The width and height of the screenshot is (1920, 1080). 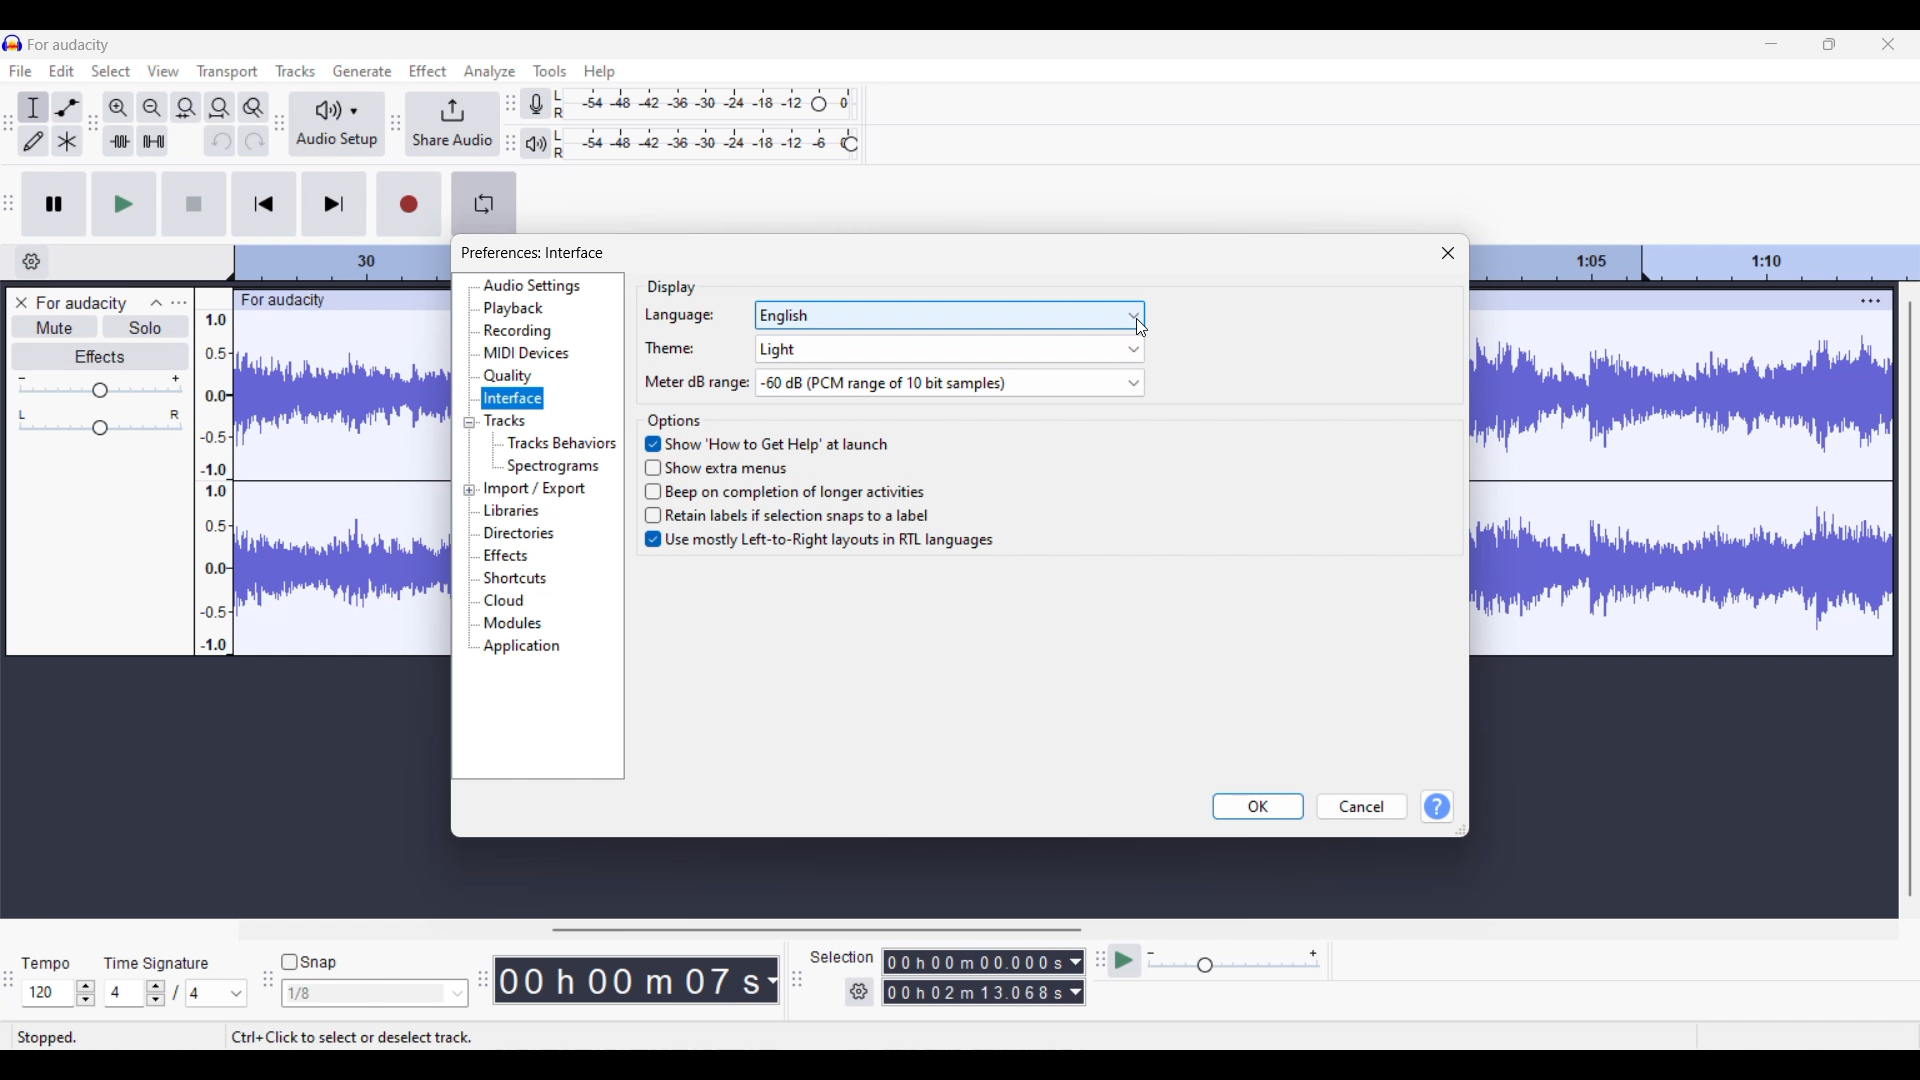 I want to click on Playback, so click(x=515, y=309).